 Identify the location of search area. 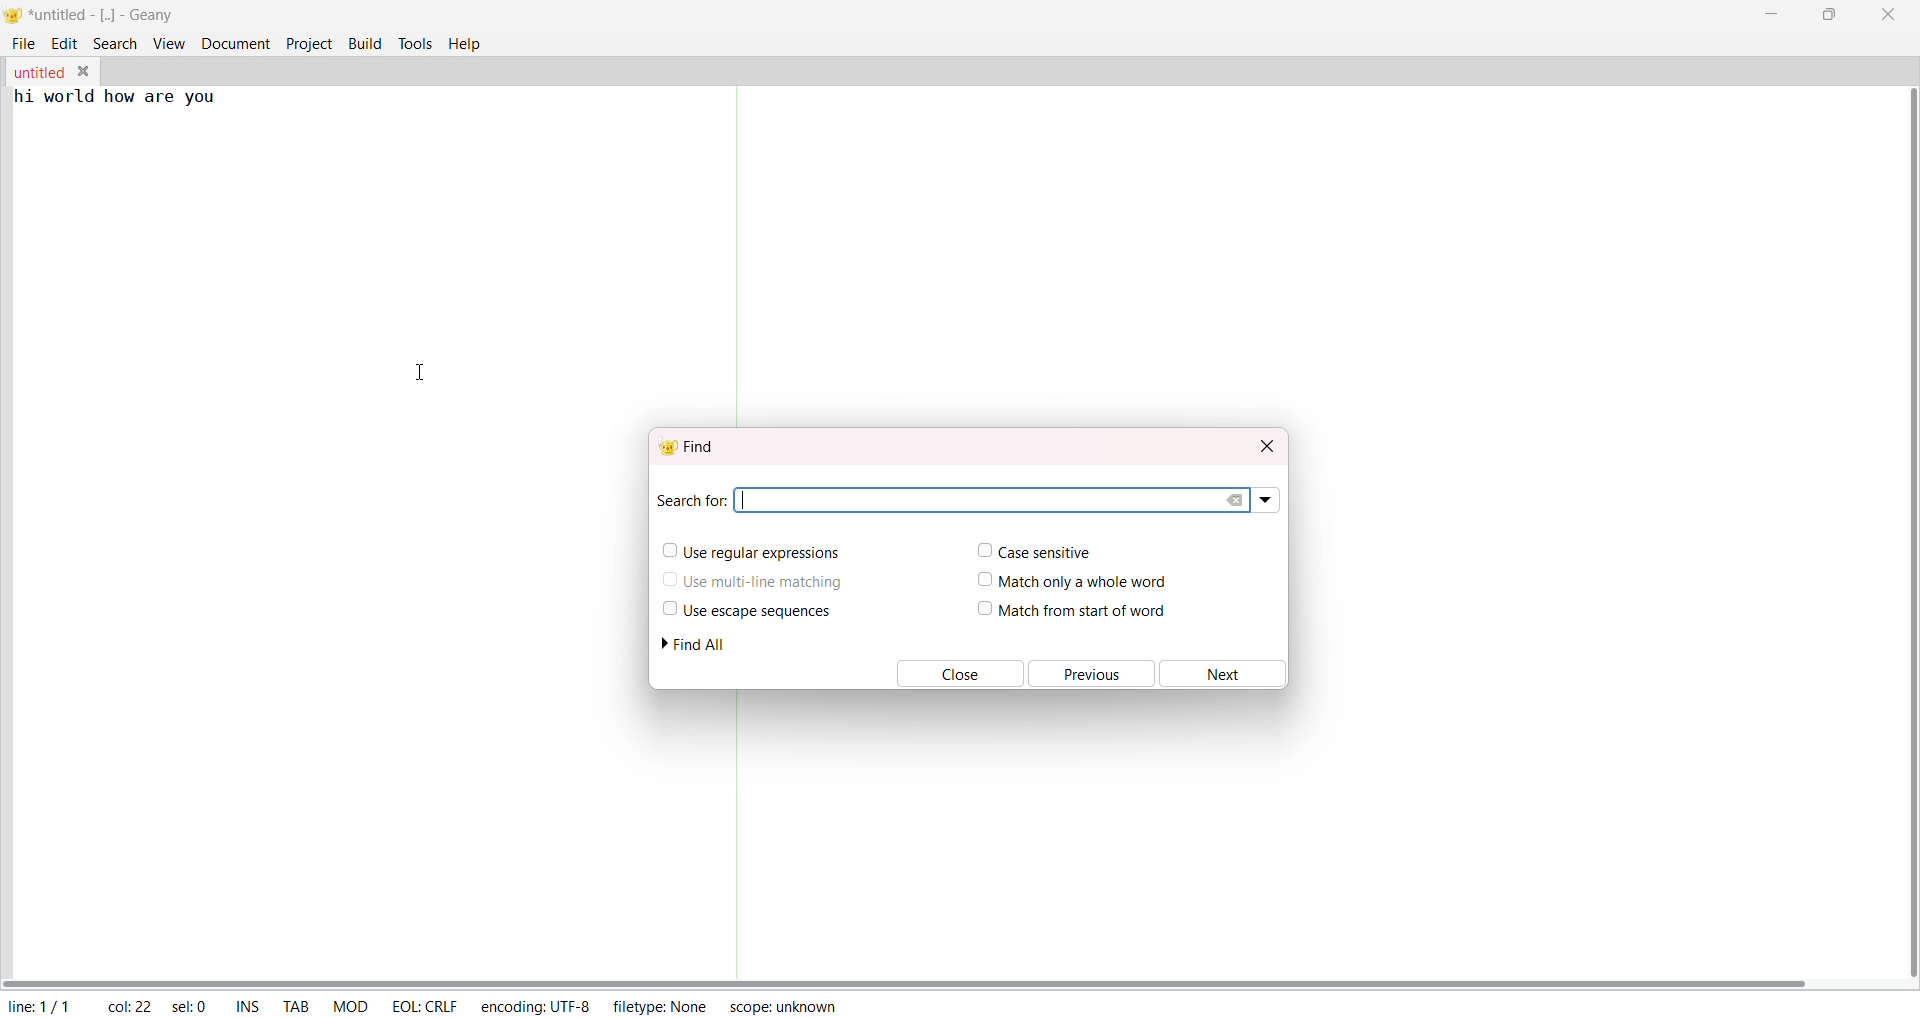
(976, 500).